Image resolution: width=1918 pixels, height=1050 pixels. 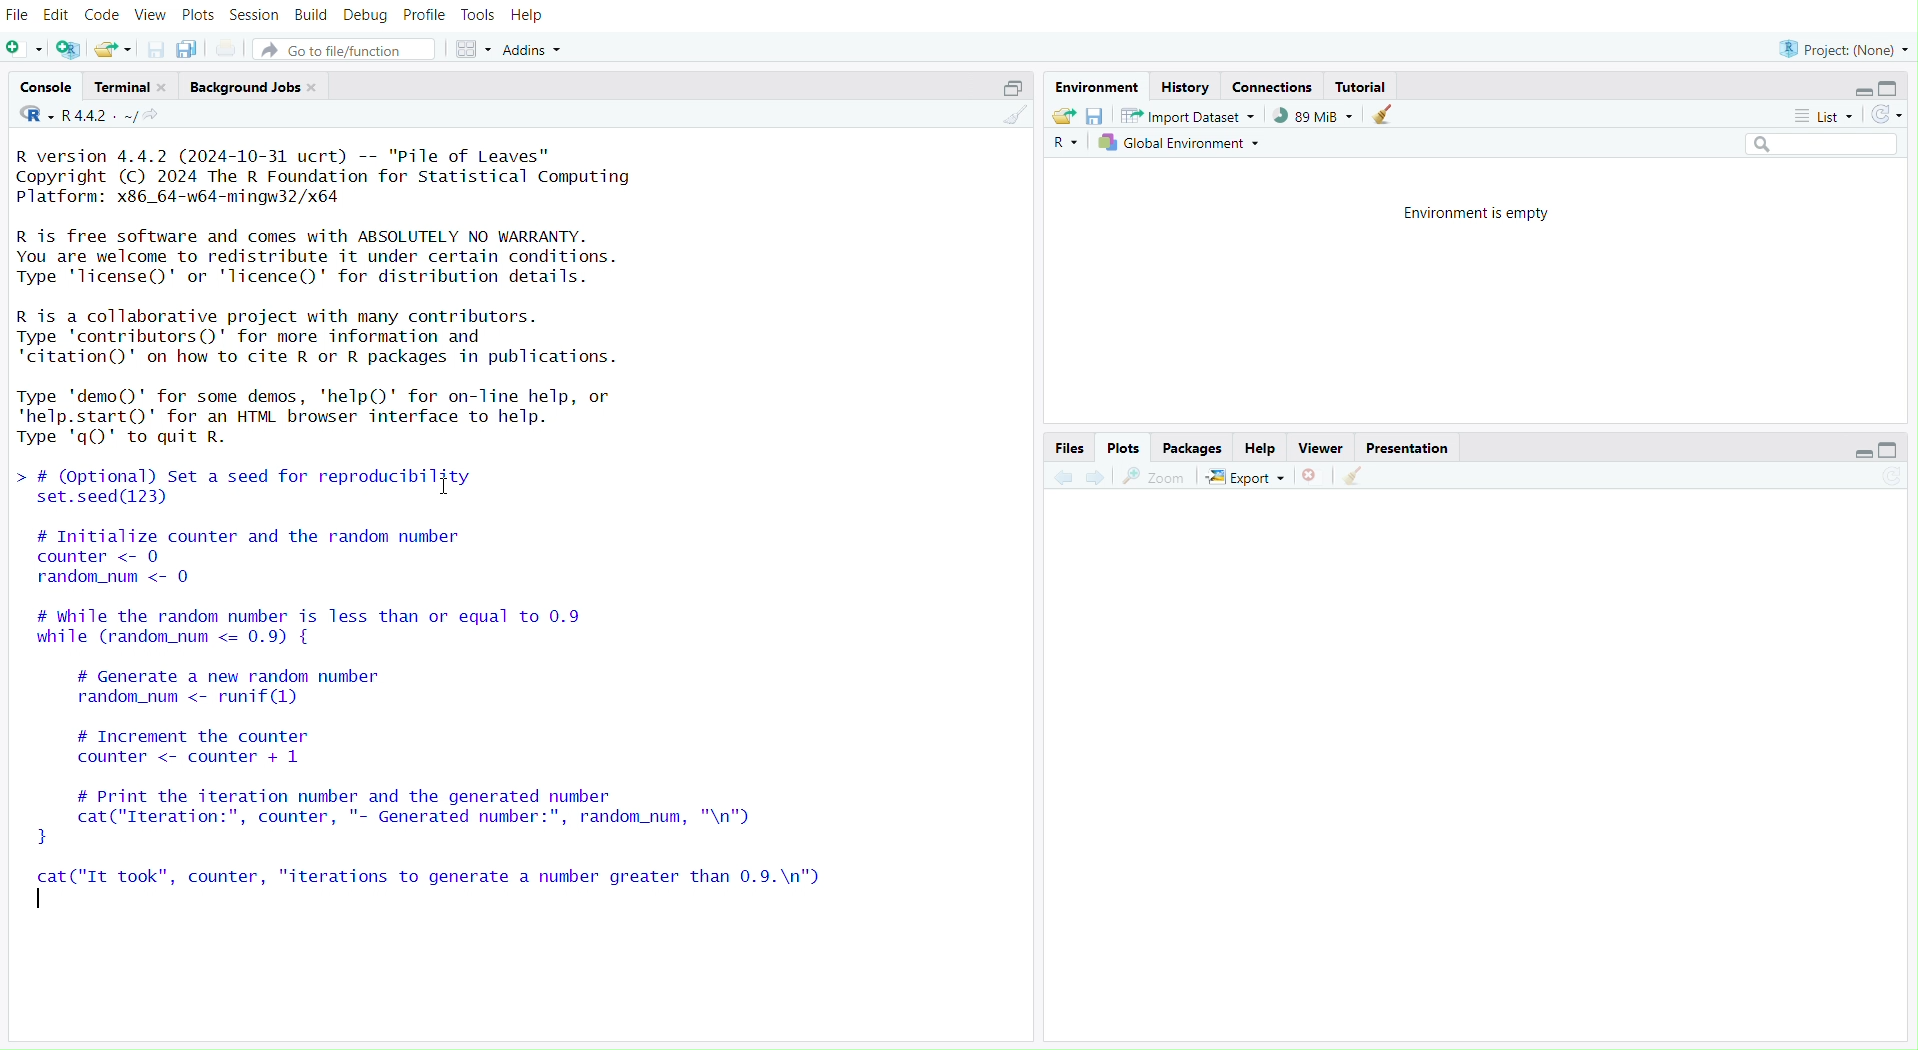 What do you see at coordinates (1885, 86) in the screenshot?
I see `Maximize` at bounding box center [1885, 86].